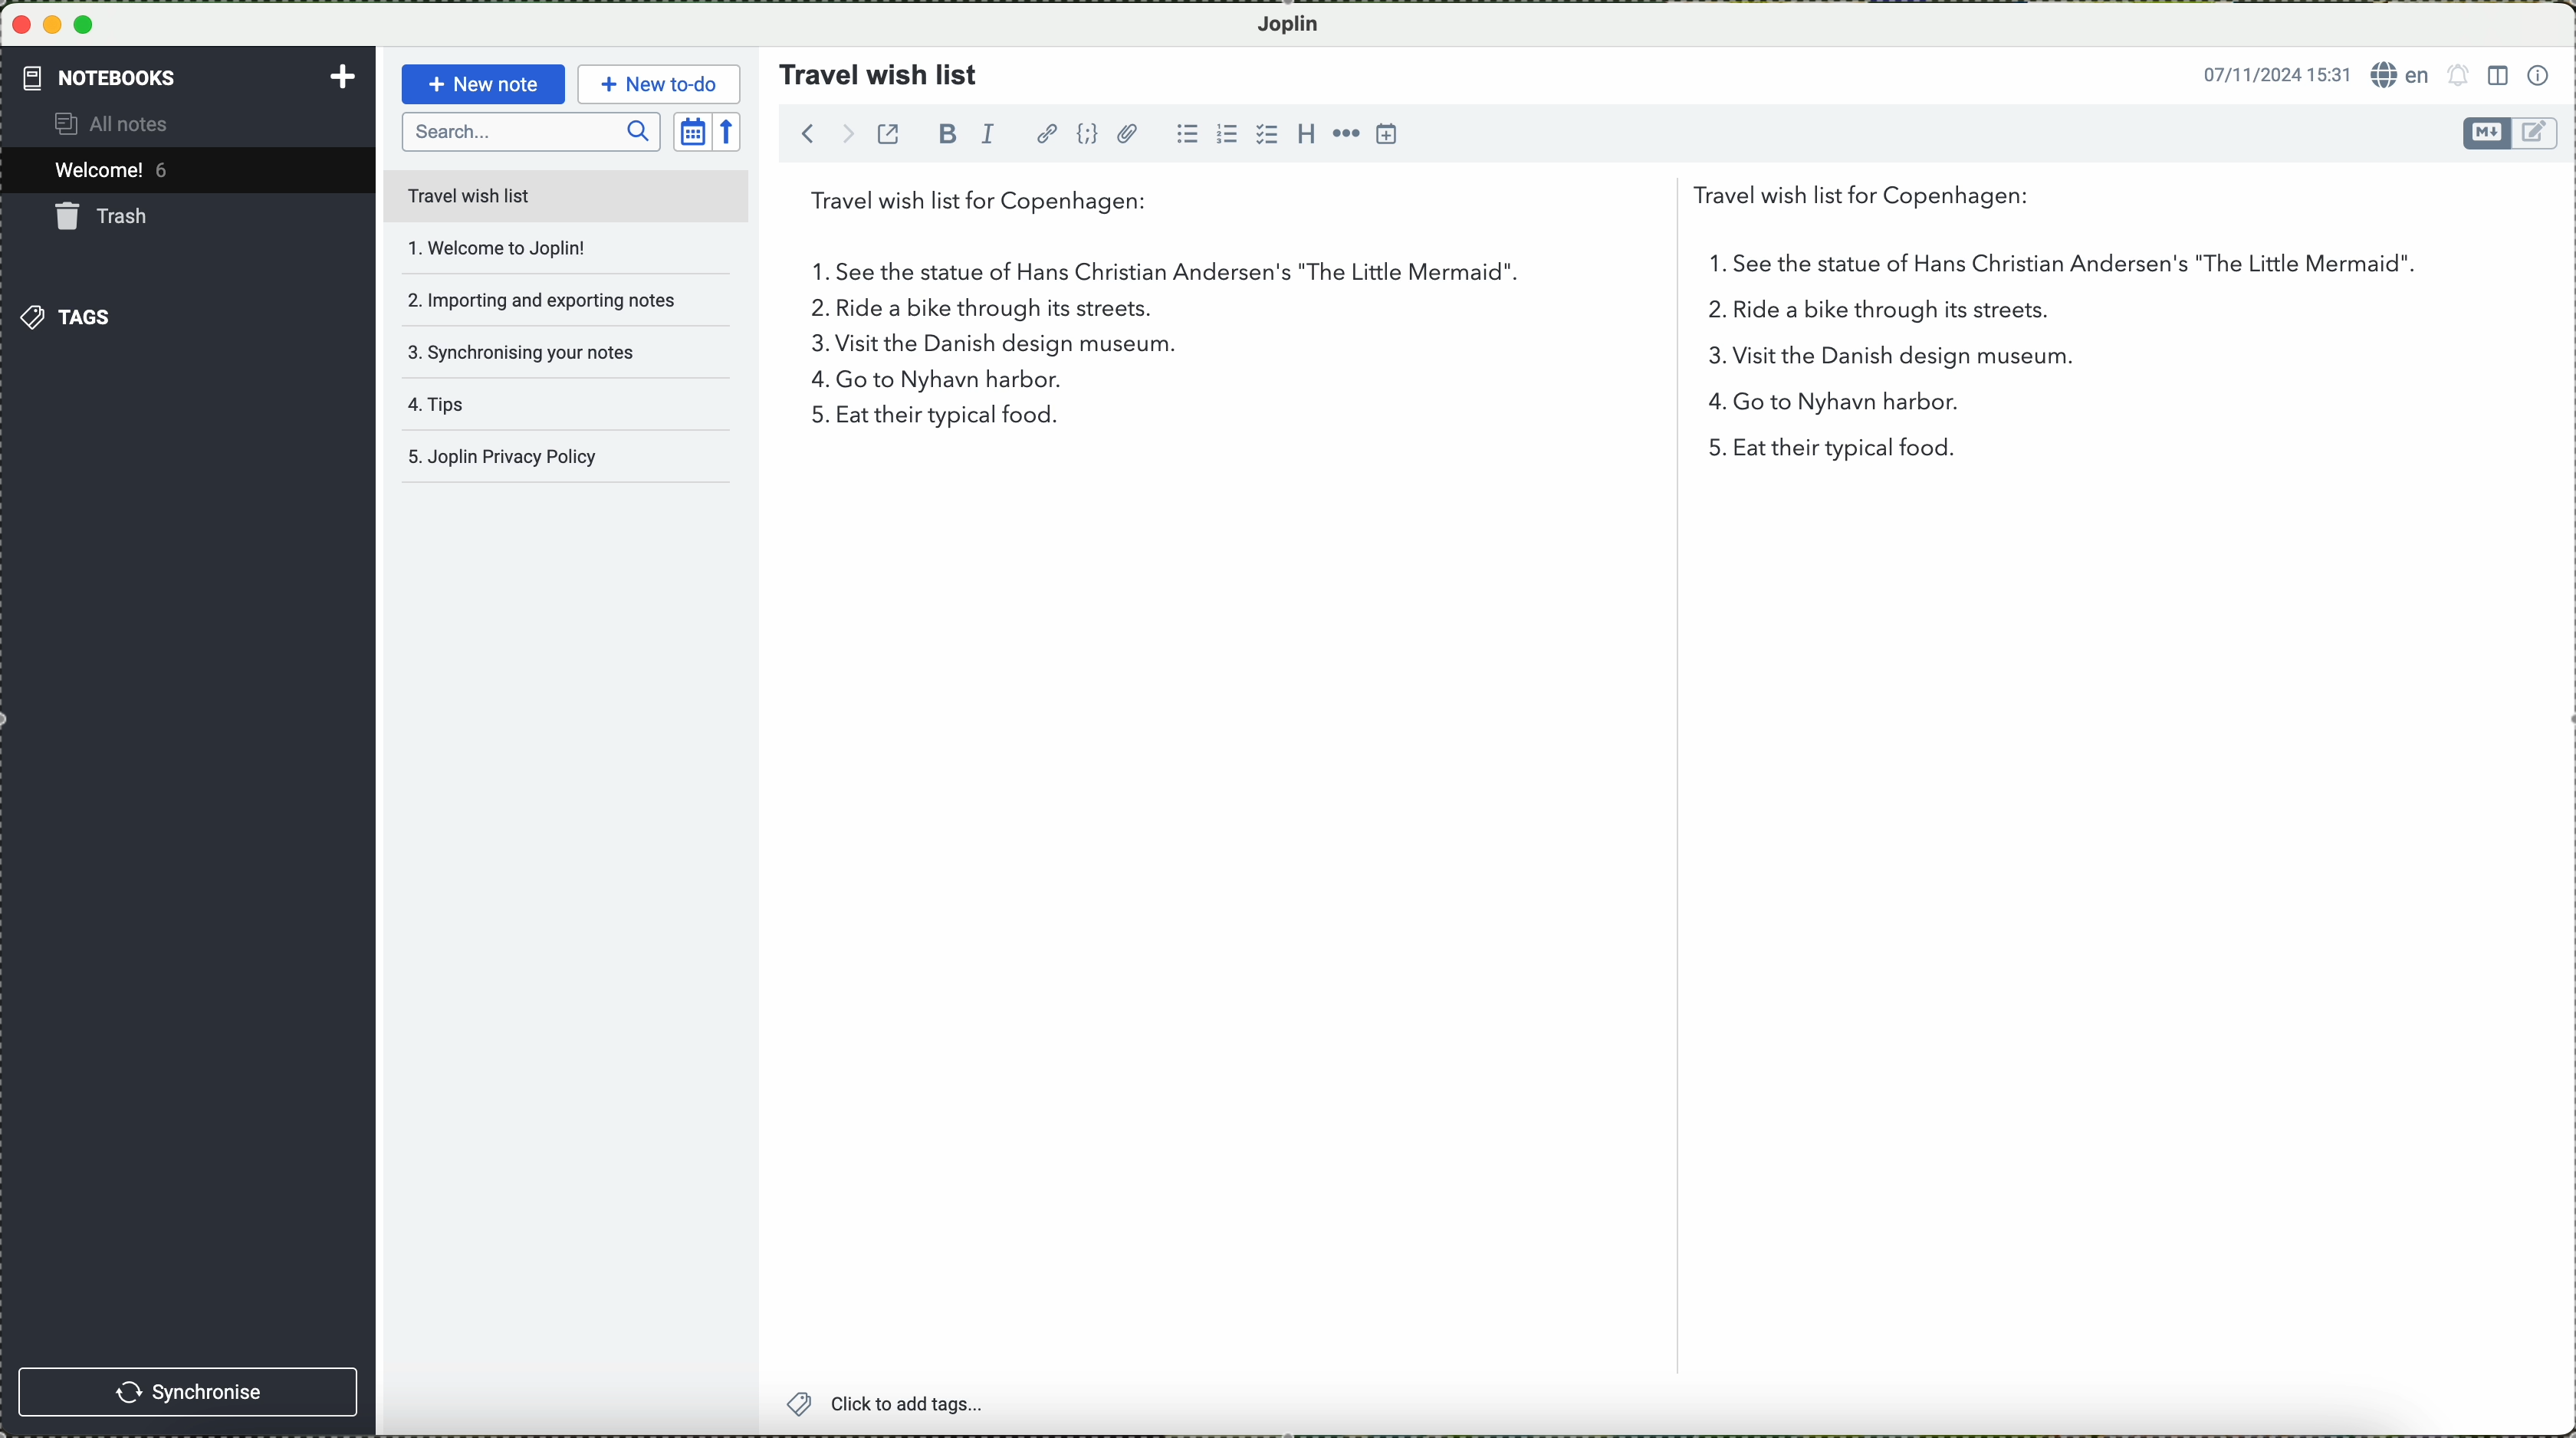 This screenshot has width=2576, height=1438. Describe the element at coordinates (1859, 450) in the screenshot. I see `eat their typical food` at that location.